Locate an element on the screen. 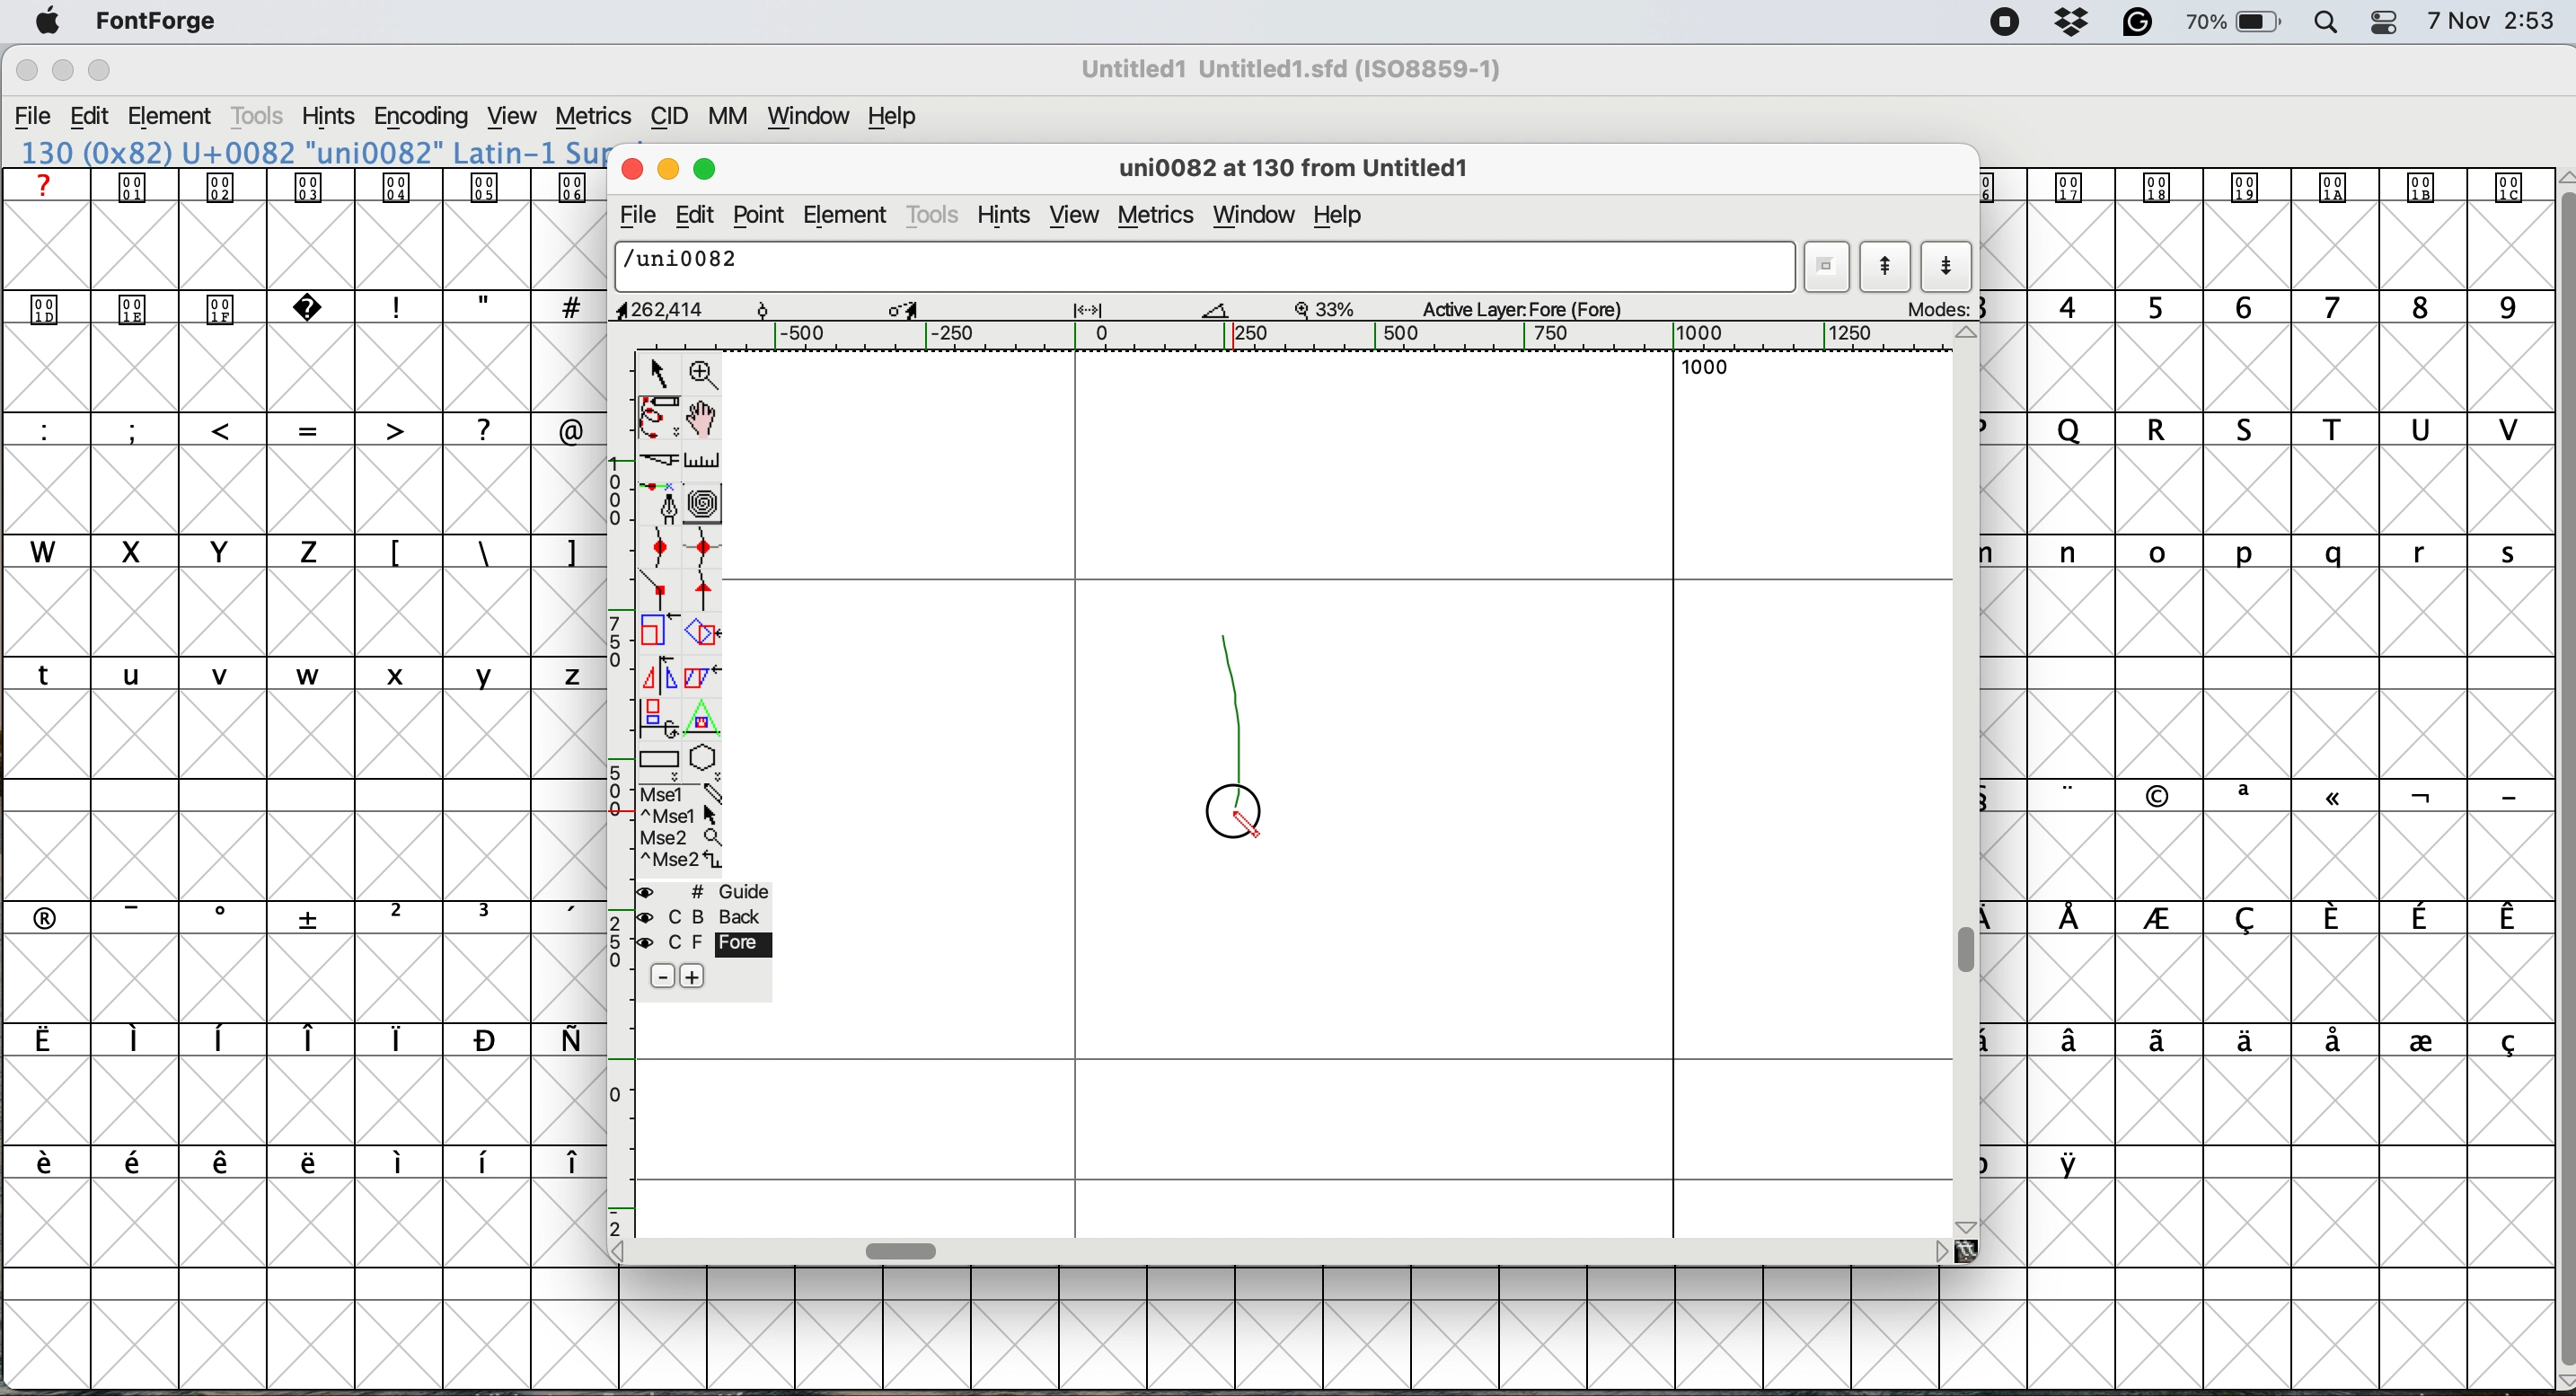 The height and width of the screenshot is (1396, 2576). measure distance is located at coordinates (703, 459).